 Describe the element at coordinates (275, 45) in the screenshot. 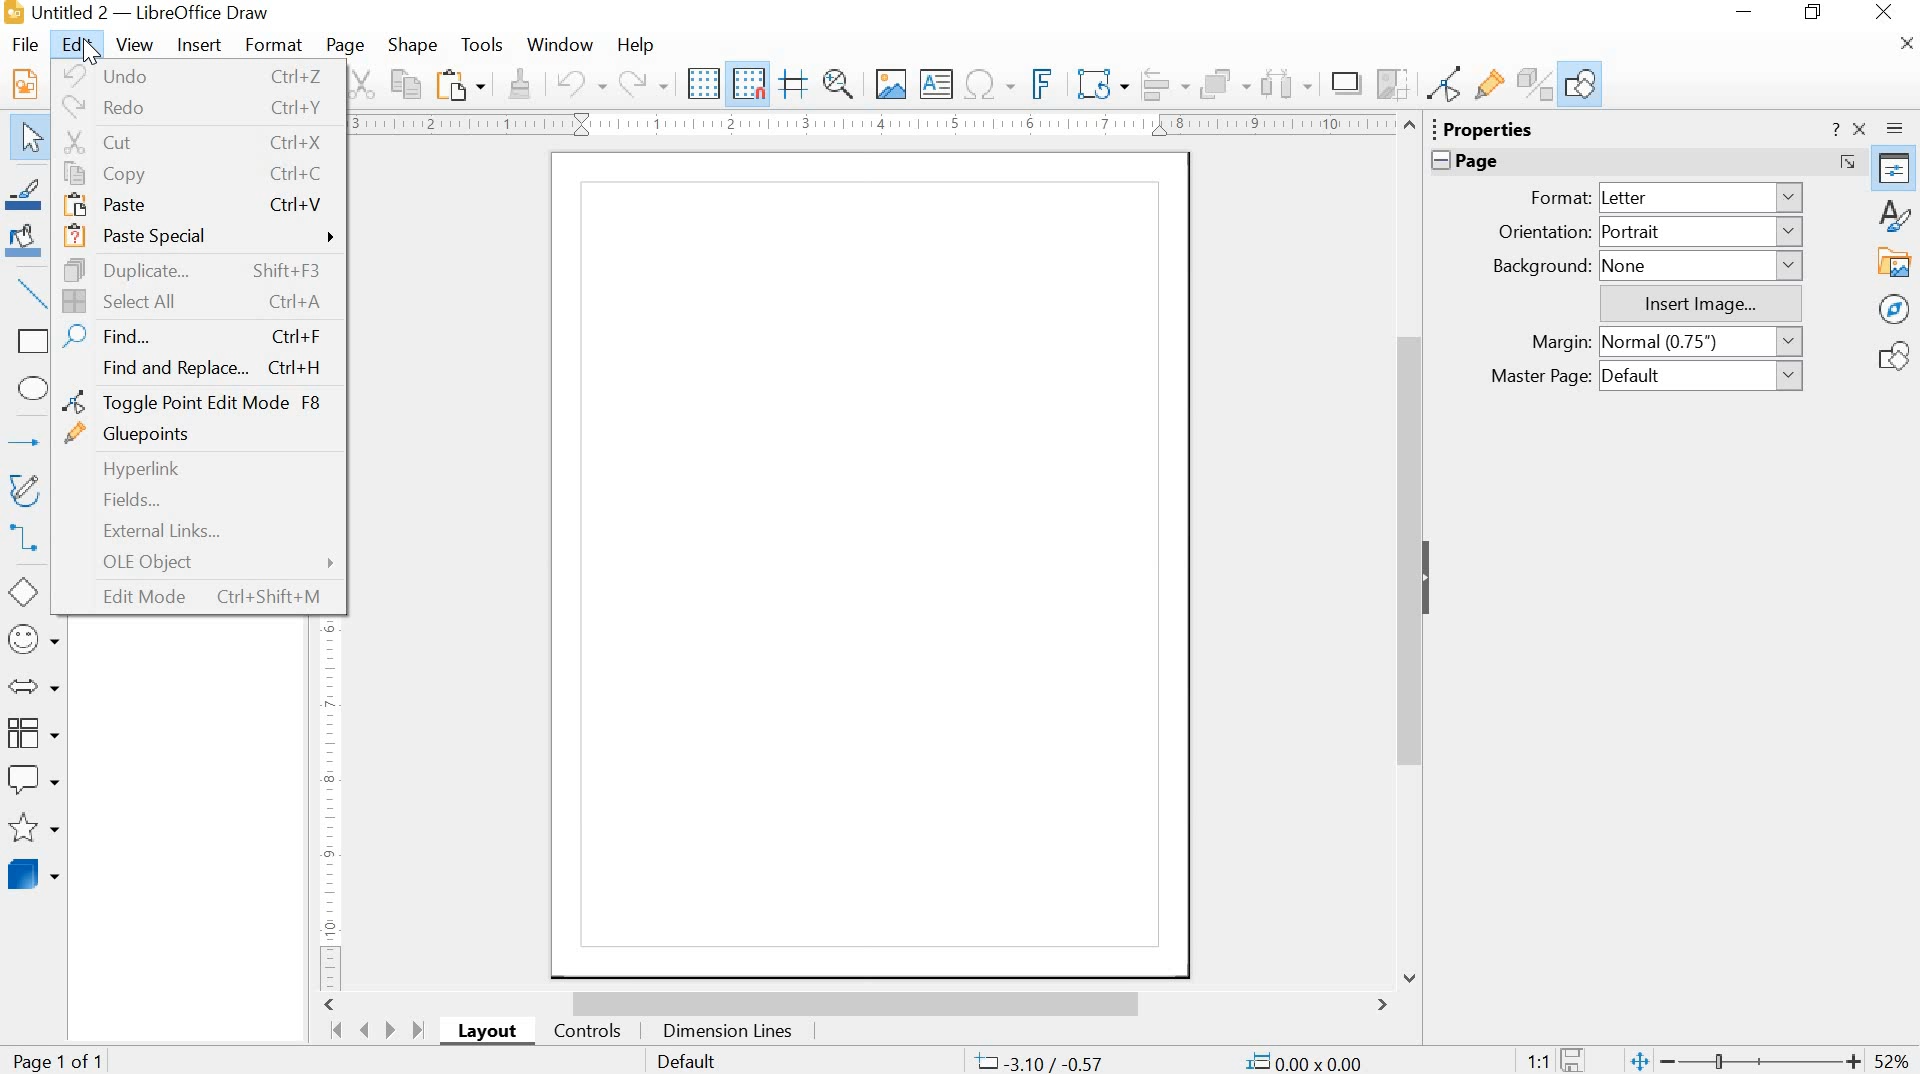

I see `Format` at that location.